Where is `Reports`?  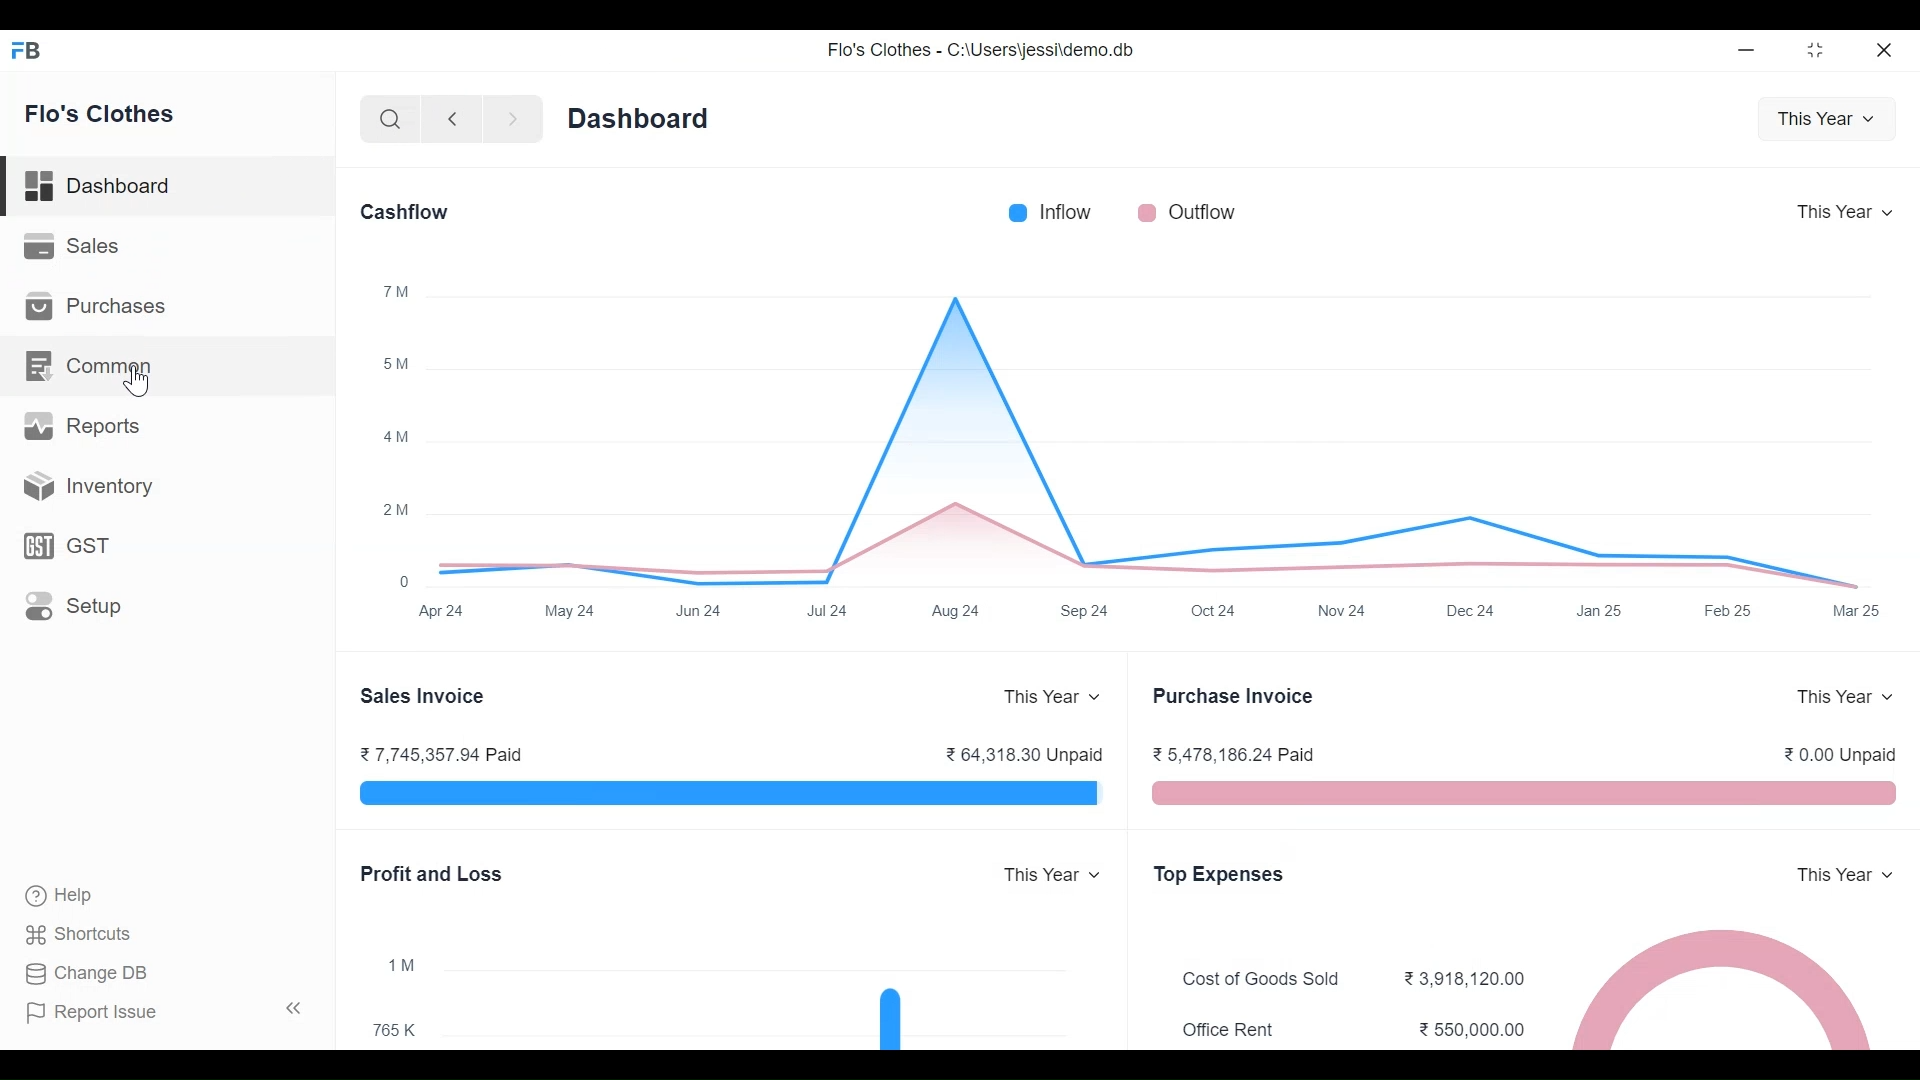
Reports is located at coordinates (81, 423).